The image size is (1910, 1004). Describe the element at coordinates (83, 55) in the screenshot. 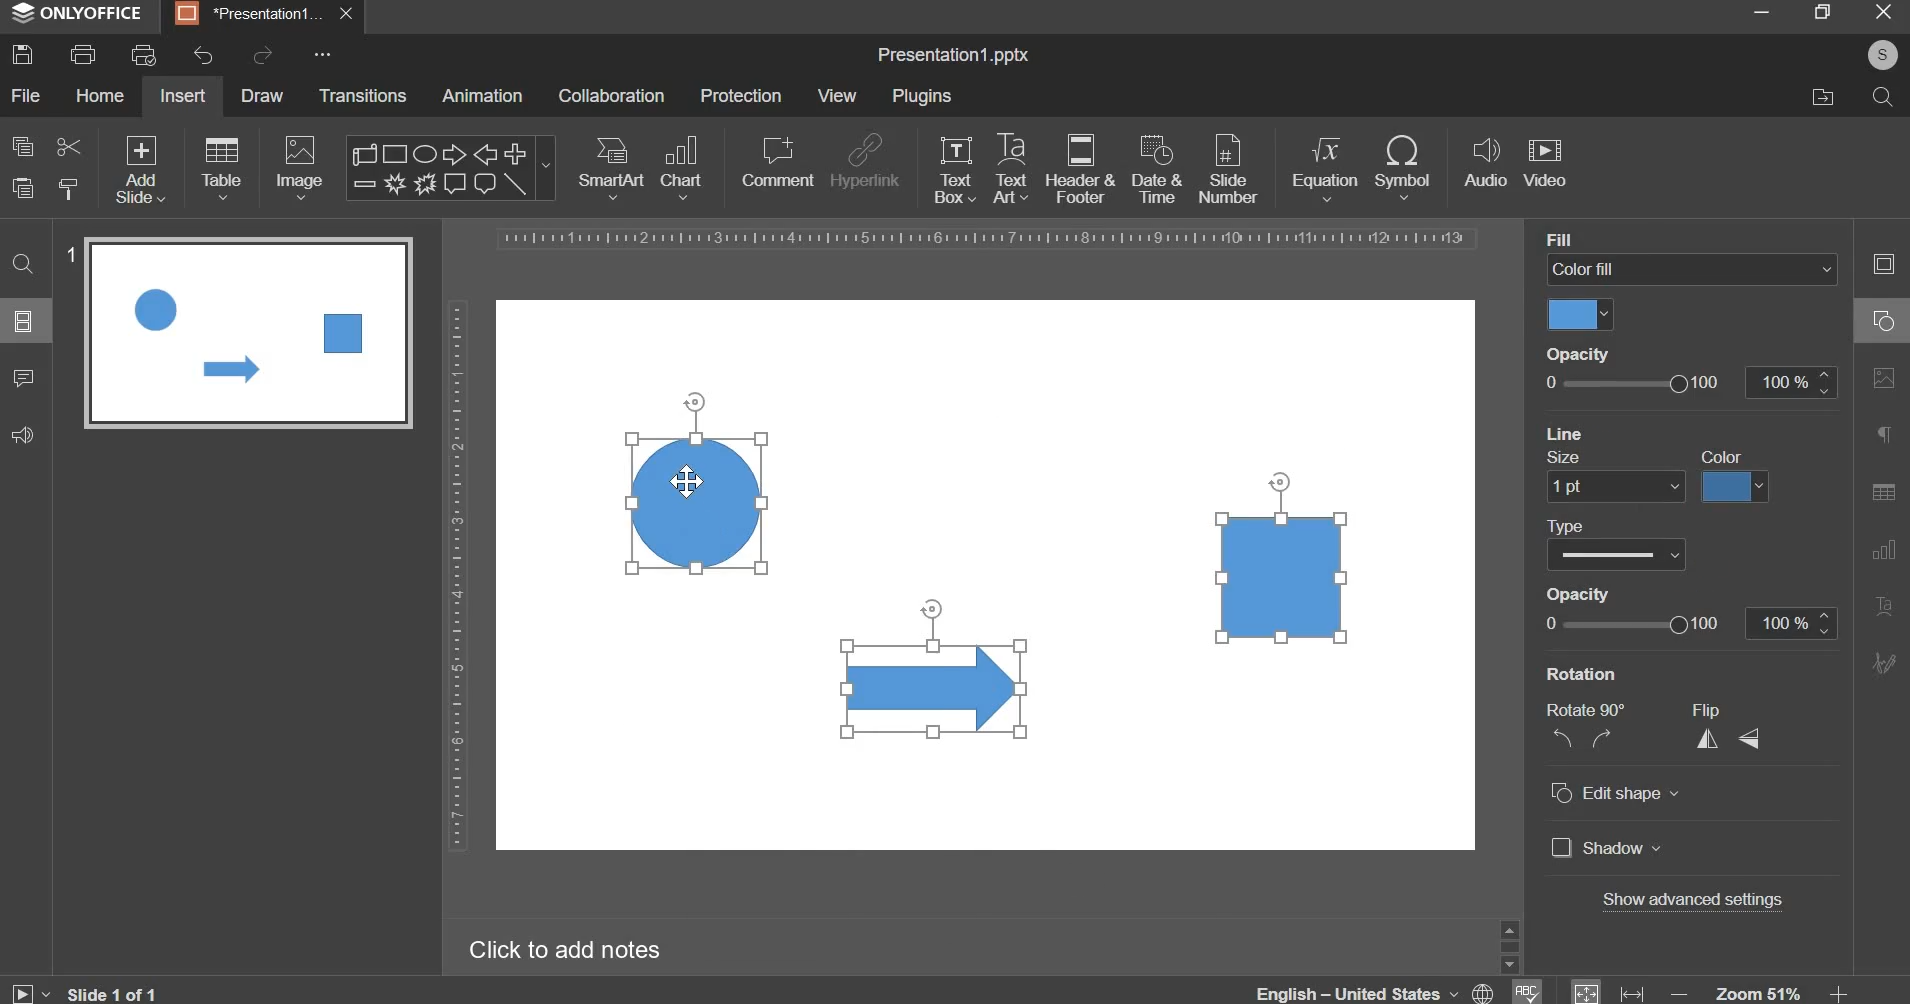

I see `print` at that location.